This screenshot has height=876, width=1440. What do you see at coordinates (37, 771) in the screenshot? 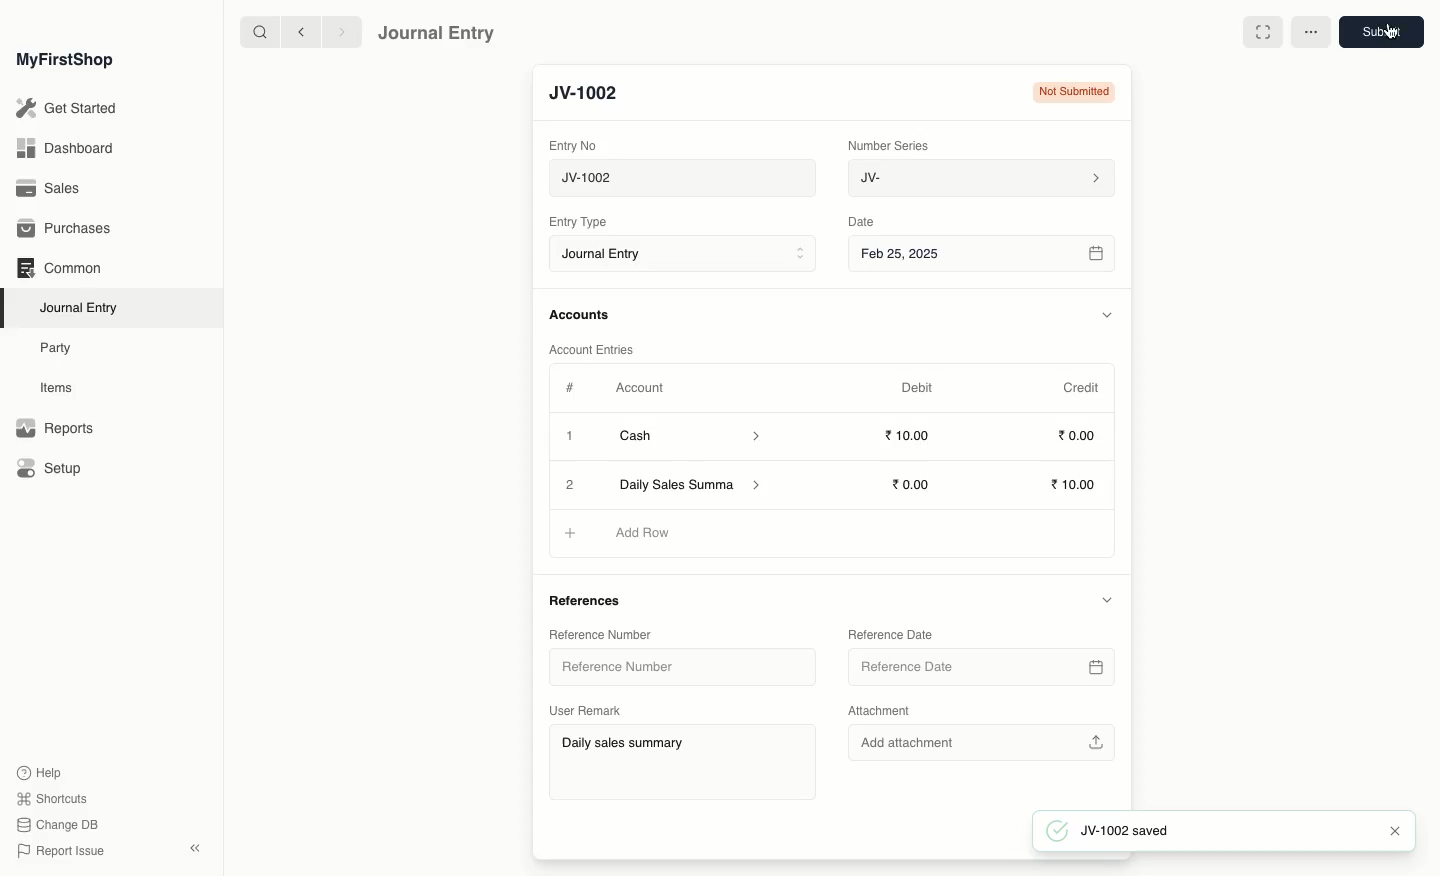
I see `Help` at bounding box center [37, 771].